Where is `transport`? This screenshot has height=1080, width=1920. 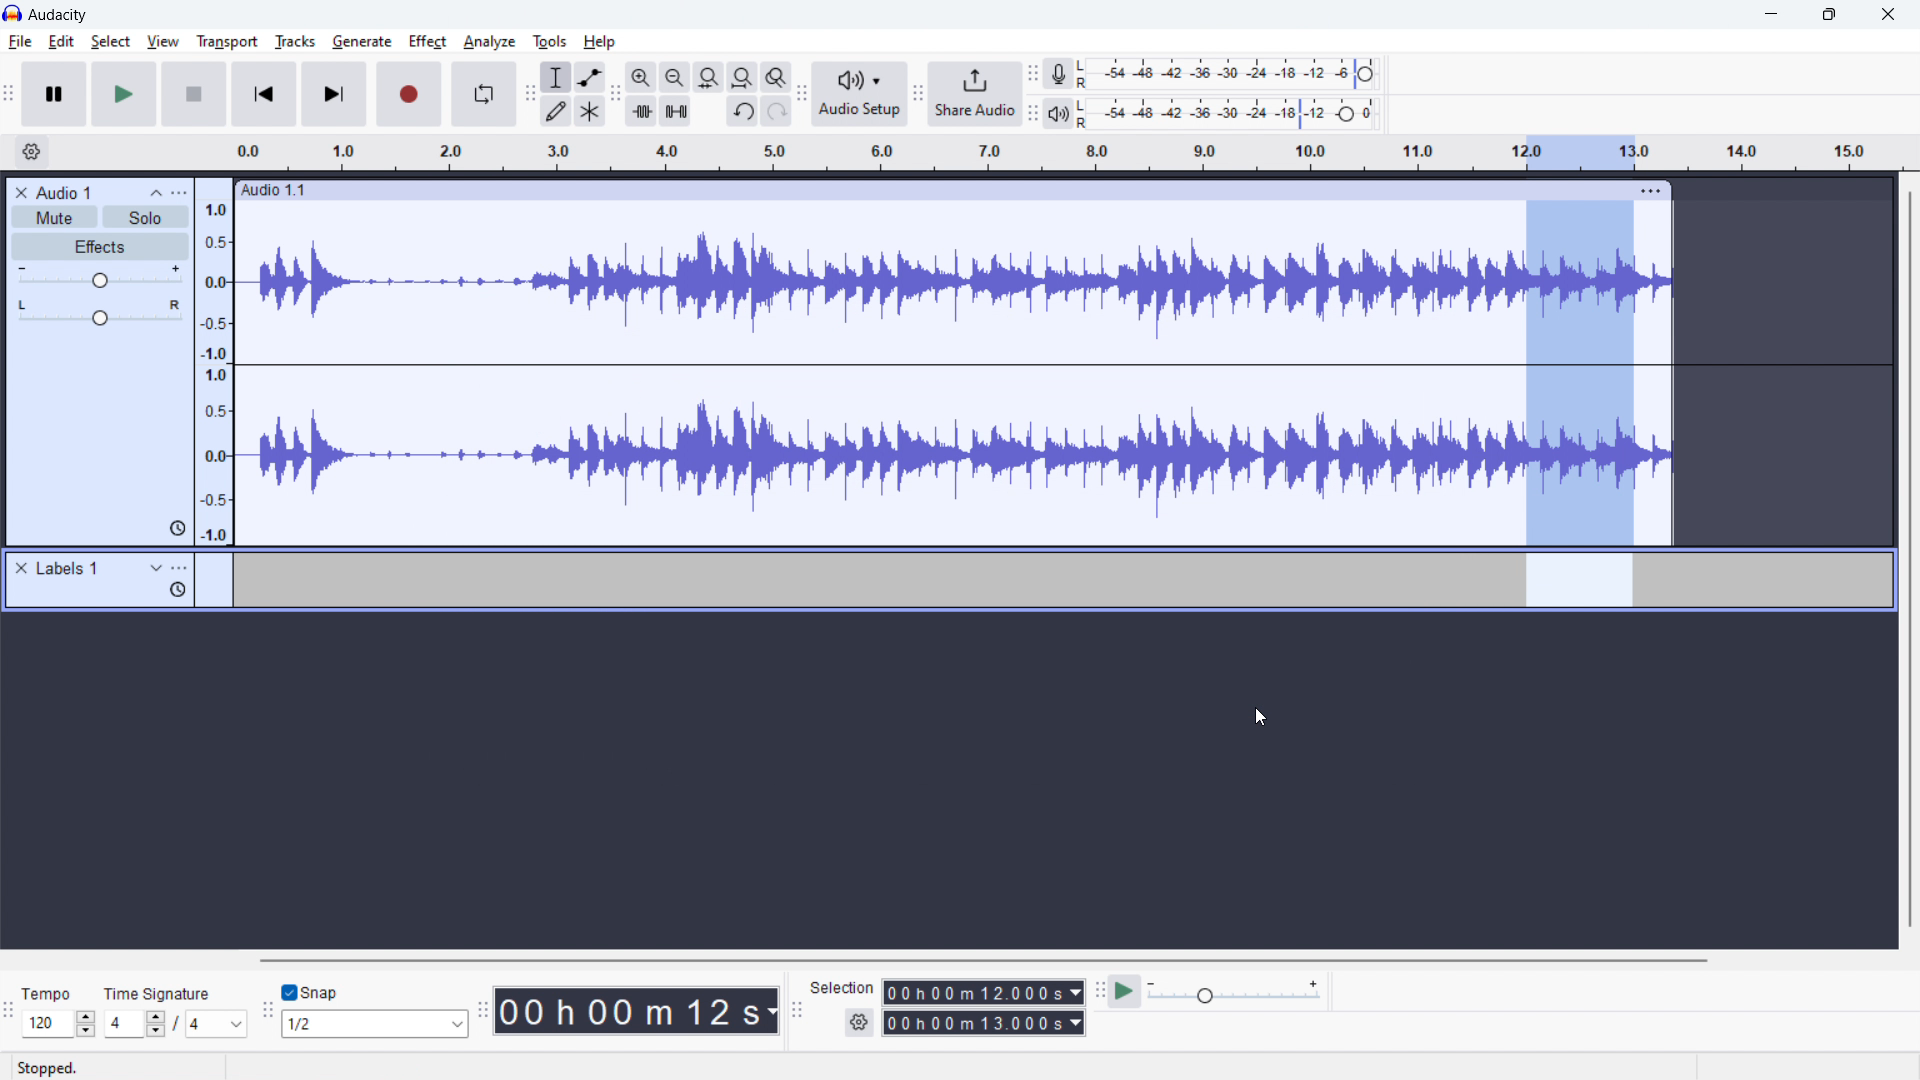 transport is located at coordinates (227, 41).